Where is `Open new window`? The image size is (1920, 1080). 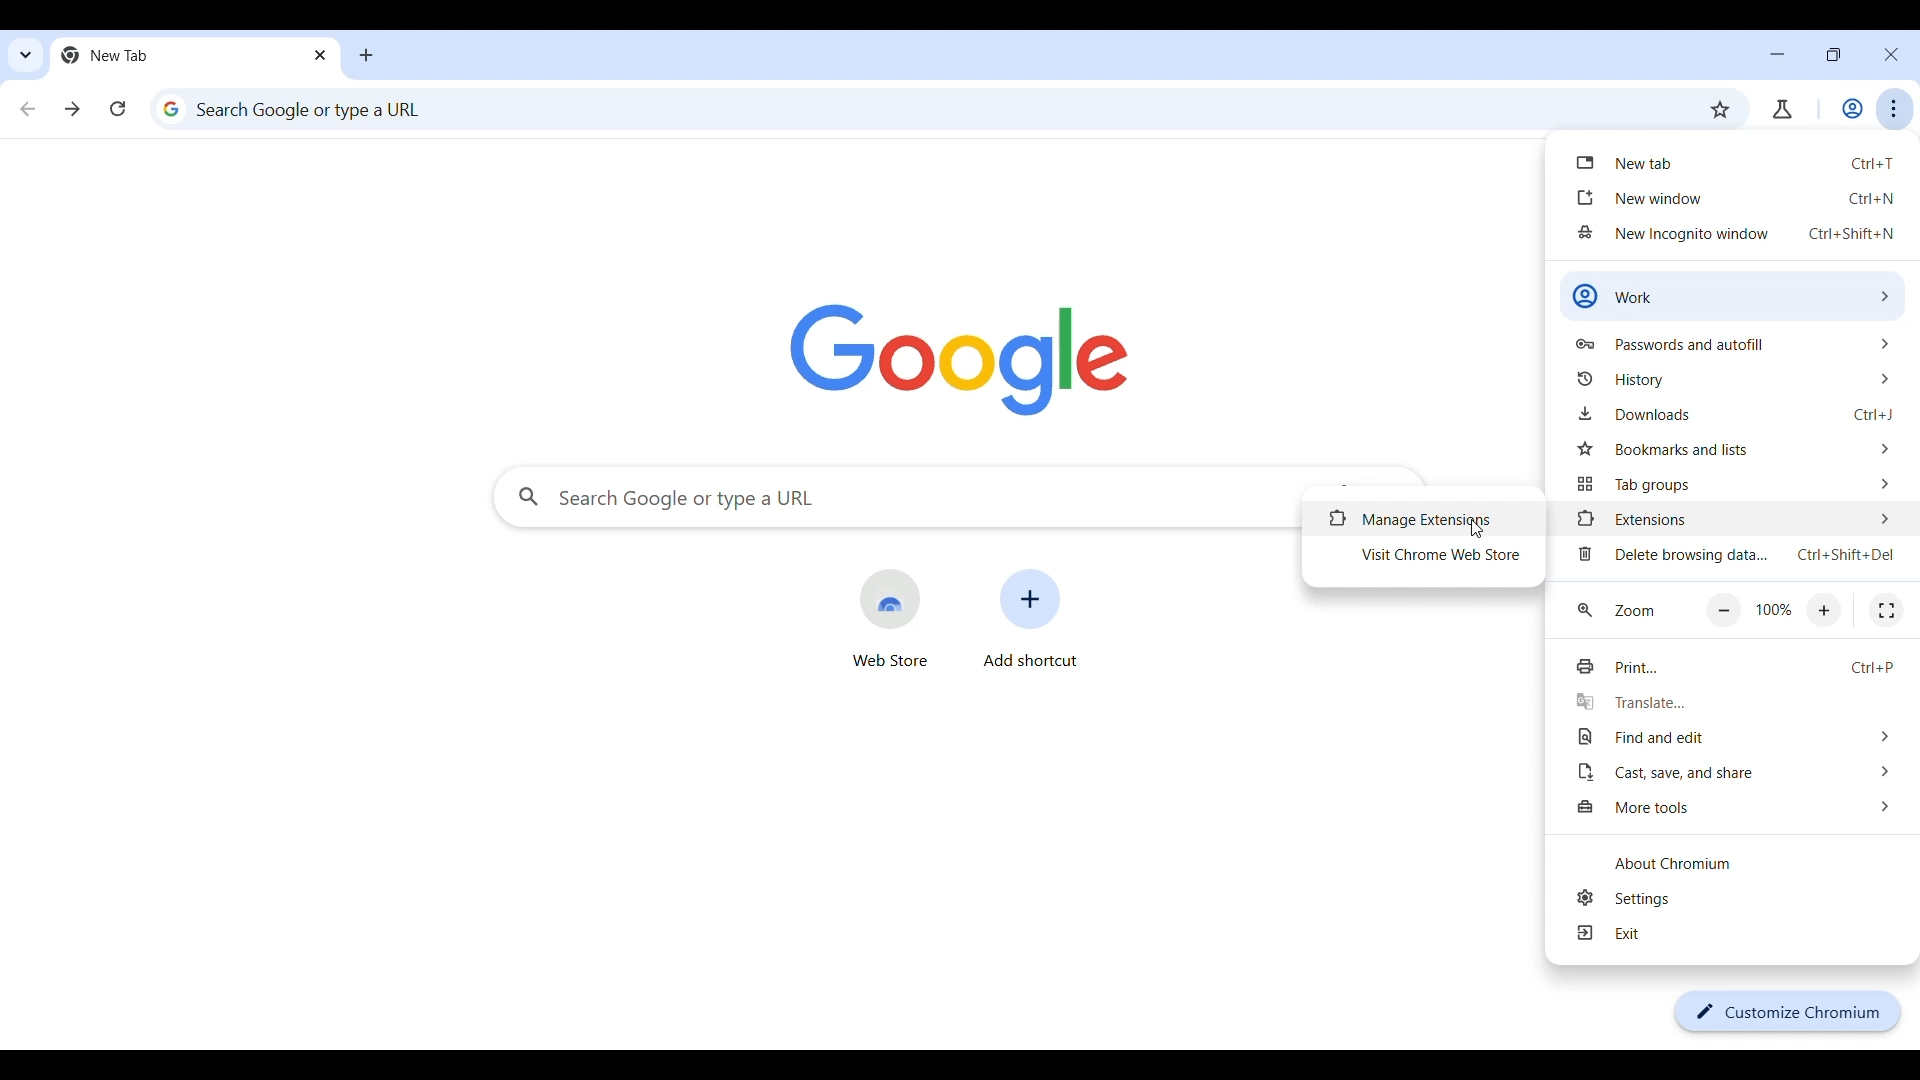 Open new window is located at coordinates (1733, 196).